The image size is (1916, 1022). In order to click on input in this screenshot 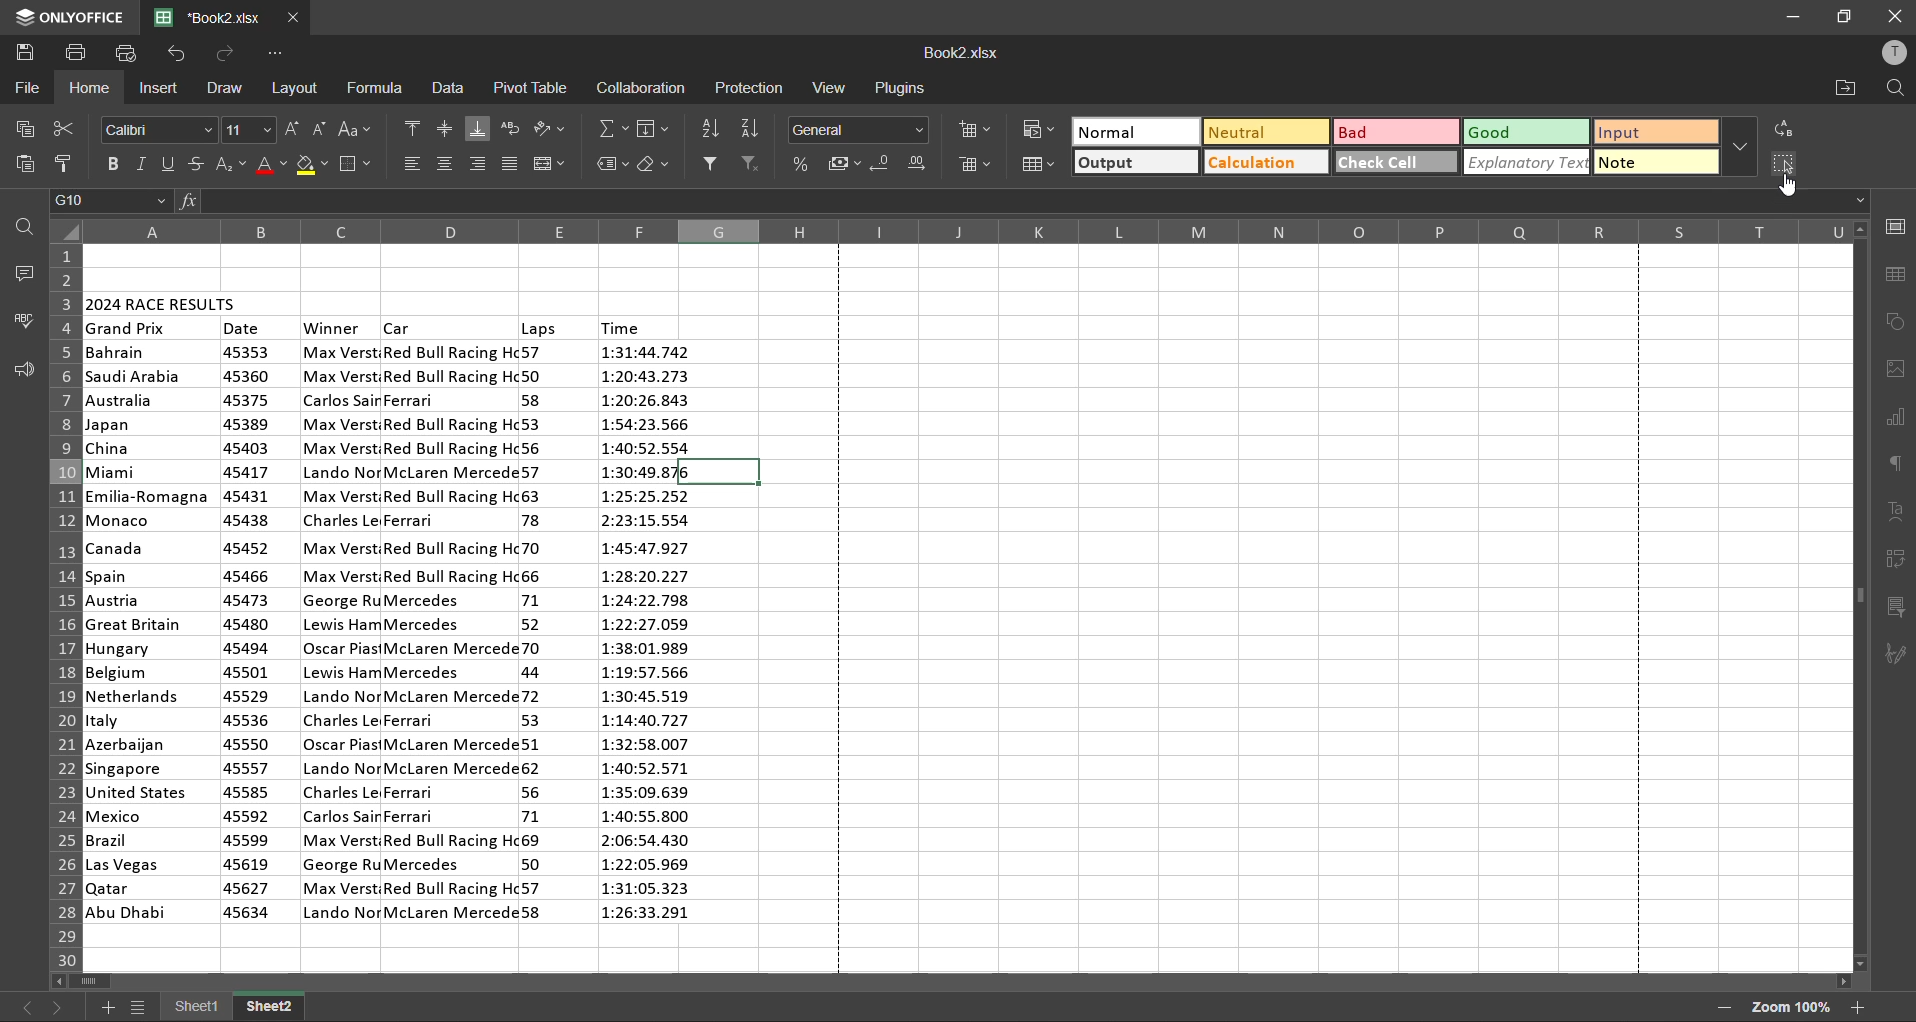, I will do `click(1656, 131)`.